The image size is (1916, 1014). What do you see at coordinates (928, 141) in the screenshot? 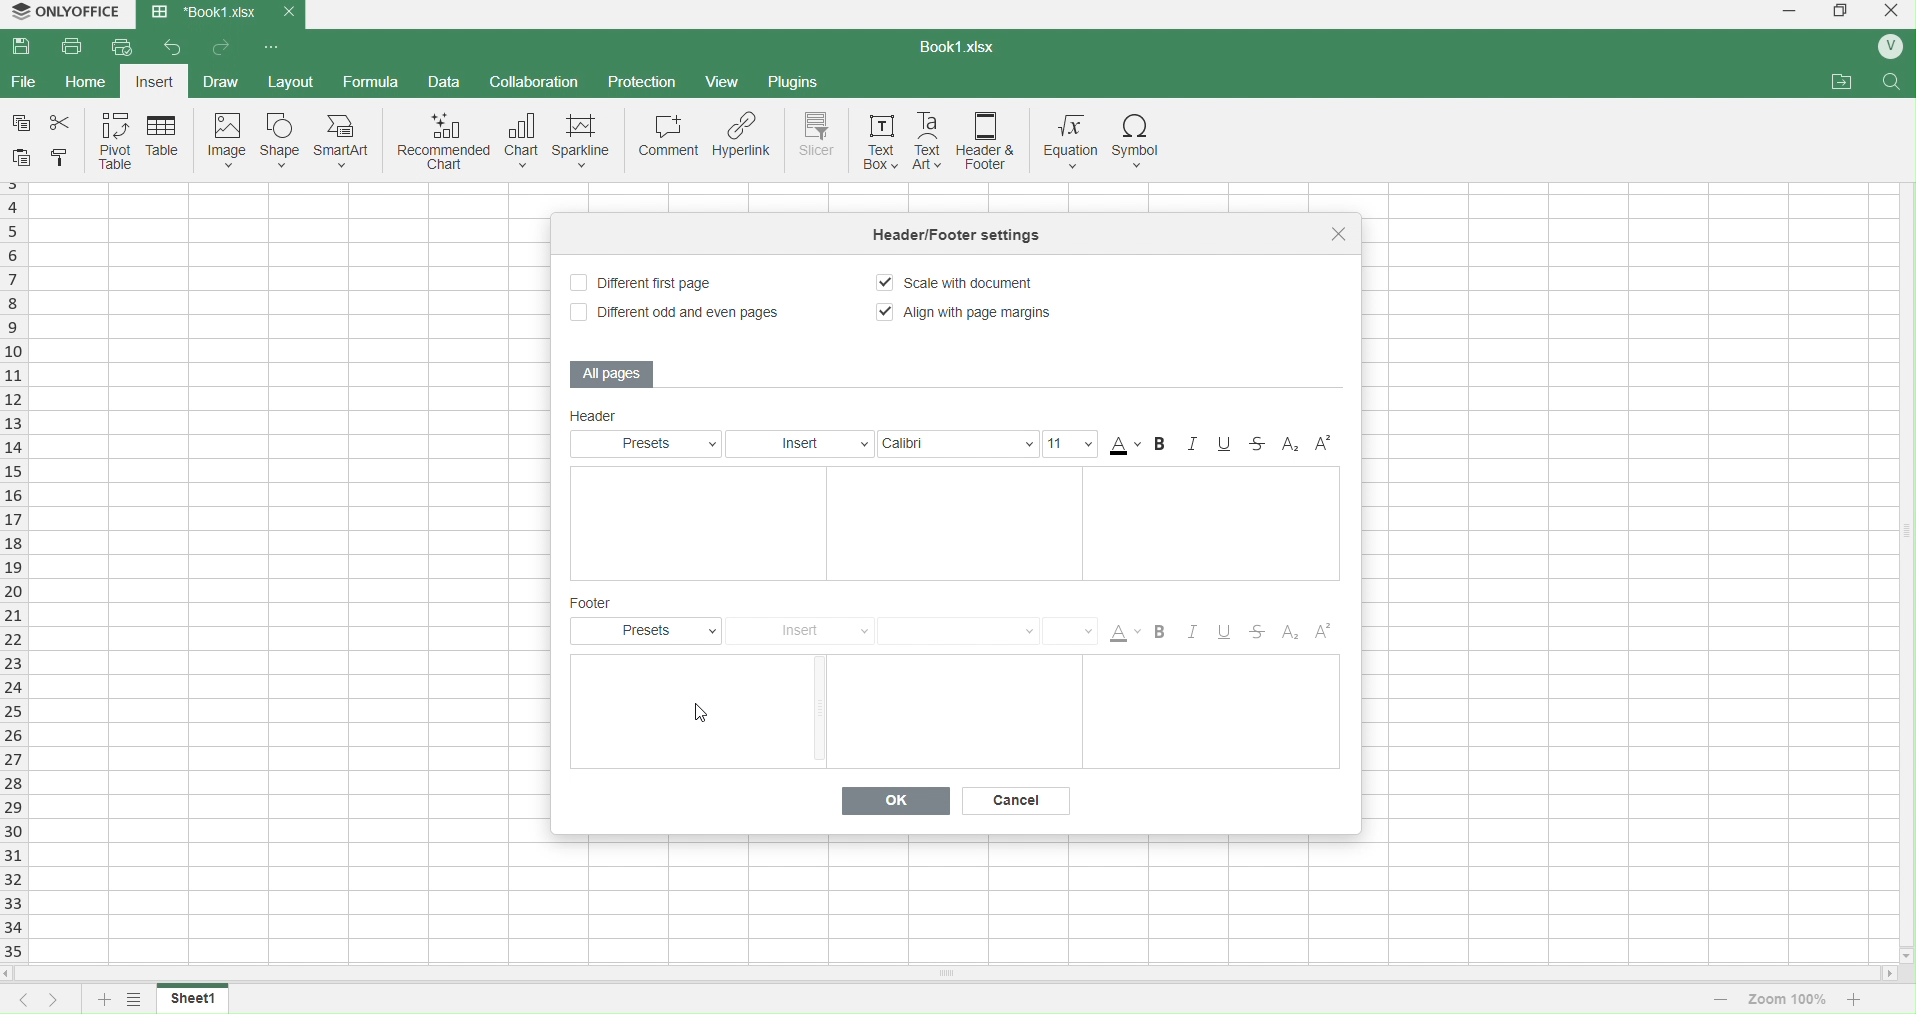
I see `text art` at bounding box center [928, 141].